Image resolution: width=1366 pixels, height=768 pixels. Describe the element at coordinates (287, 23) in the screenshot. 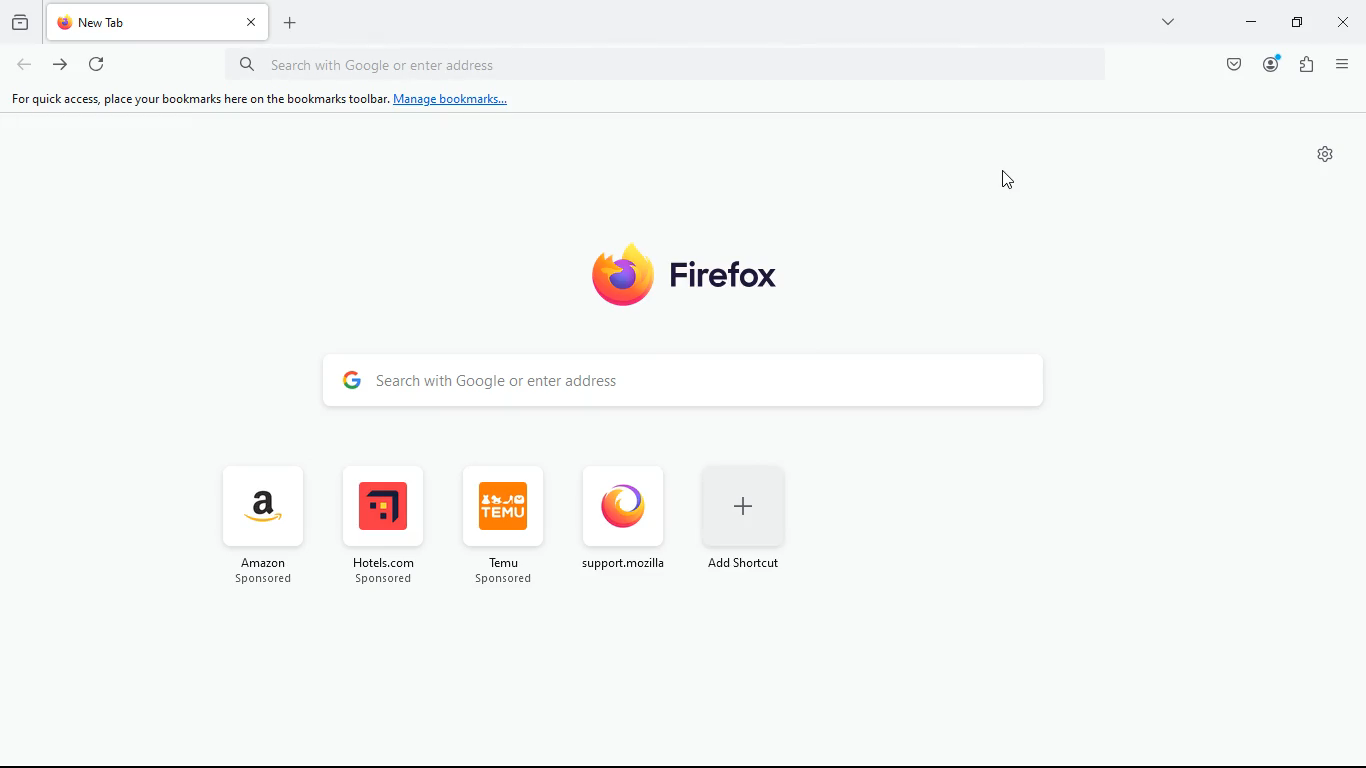

I see `add tab` at that location.